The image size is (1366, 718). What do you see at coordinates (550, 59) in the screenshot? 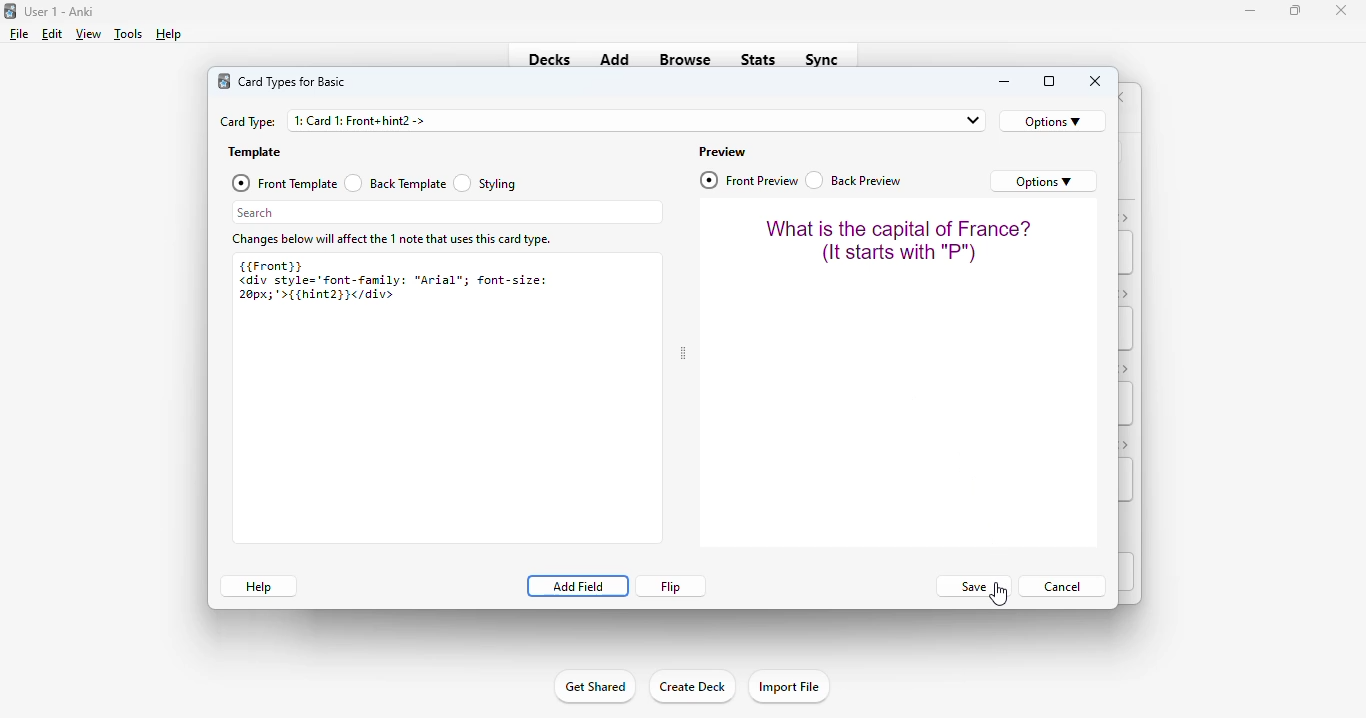
I see `decks` at bounding box center [550, 59].